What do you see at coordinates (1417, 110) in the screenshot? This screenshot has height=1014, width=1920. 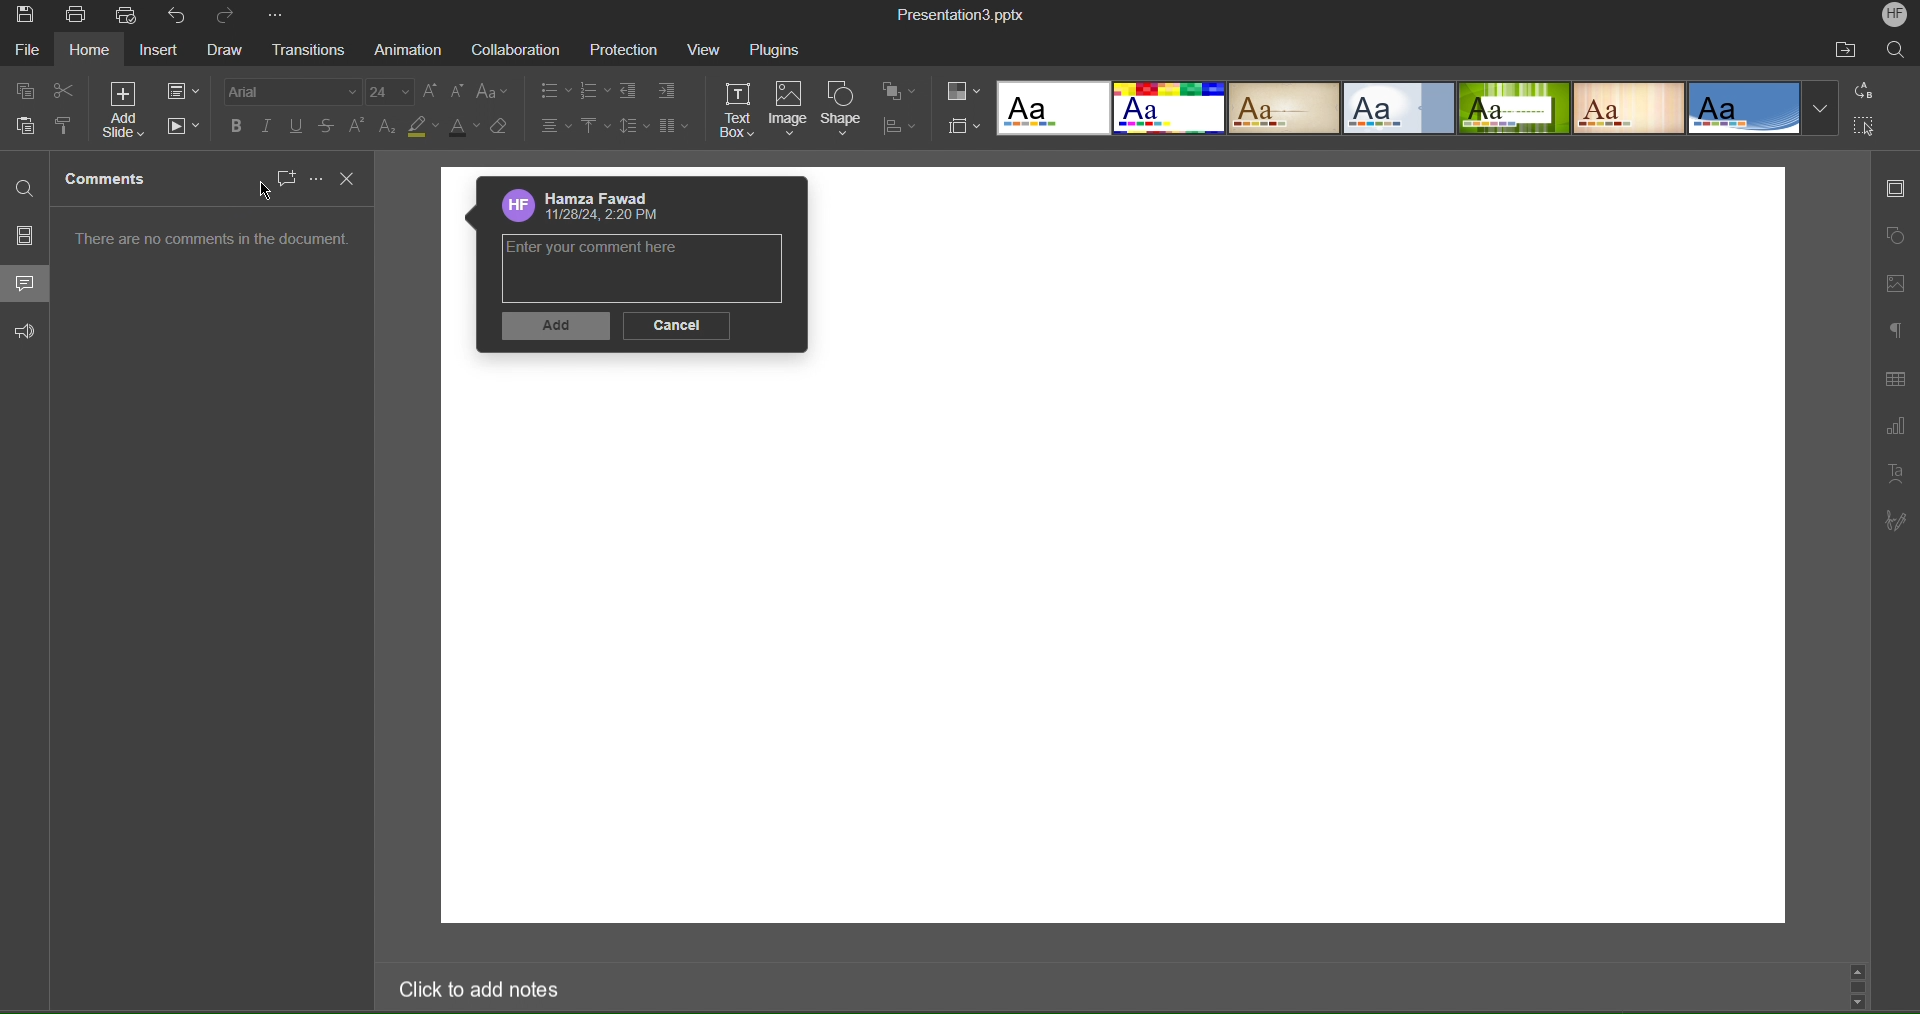 I see `Slide Templates` at bounding box center [1417, 110].